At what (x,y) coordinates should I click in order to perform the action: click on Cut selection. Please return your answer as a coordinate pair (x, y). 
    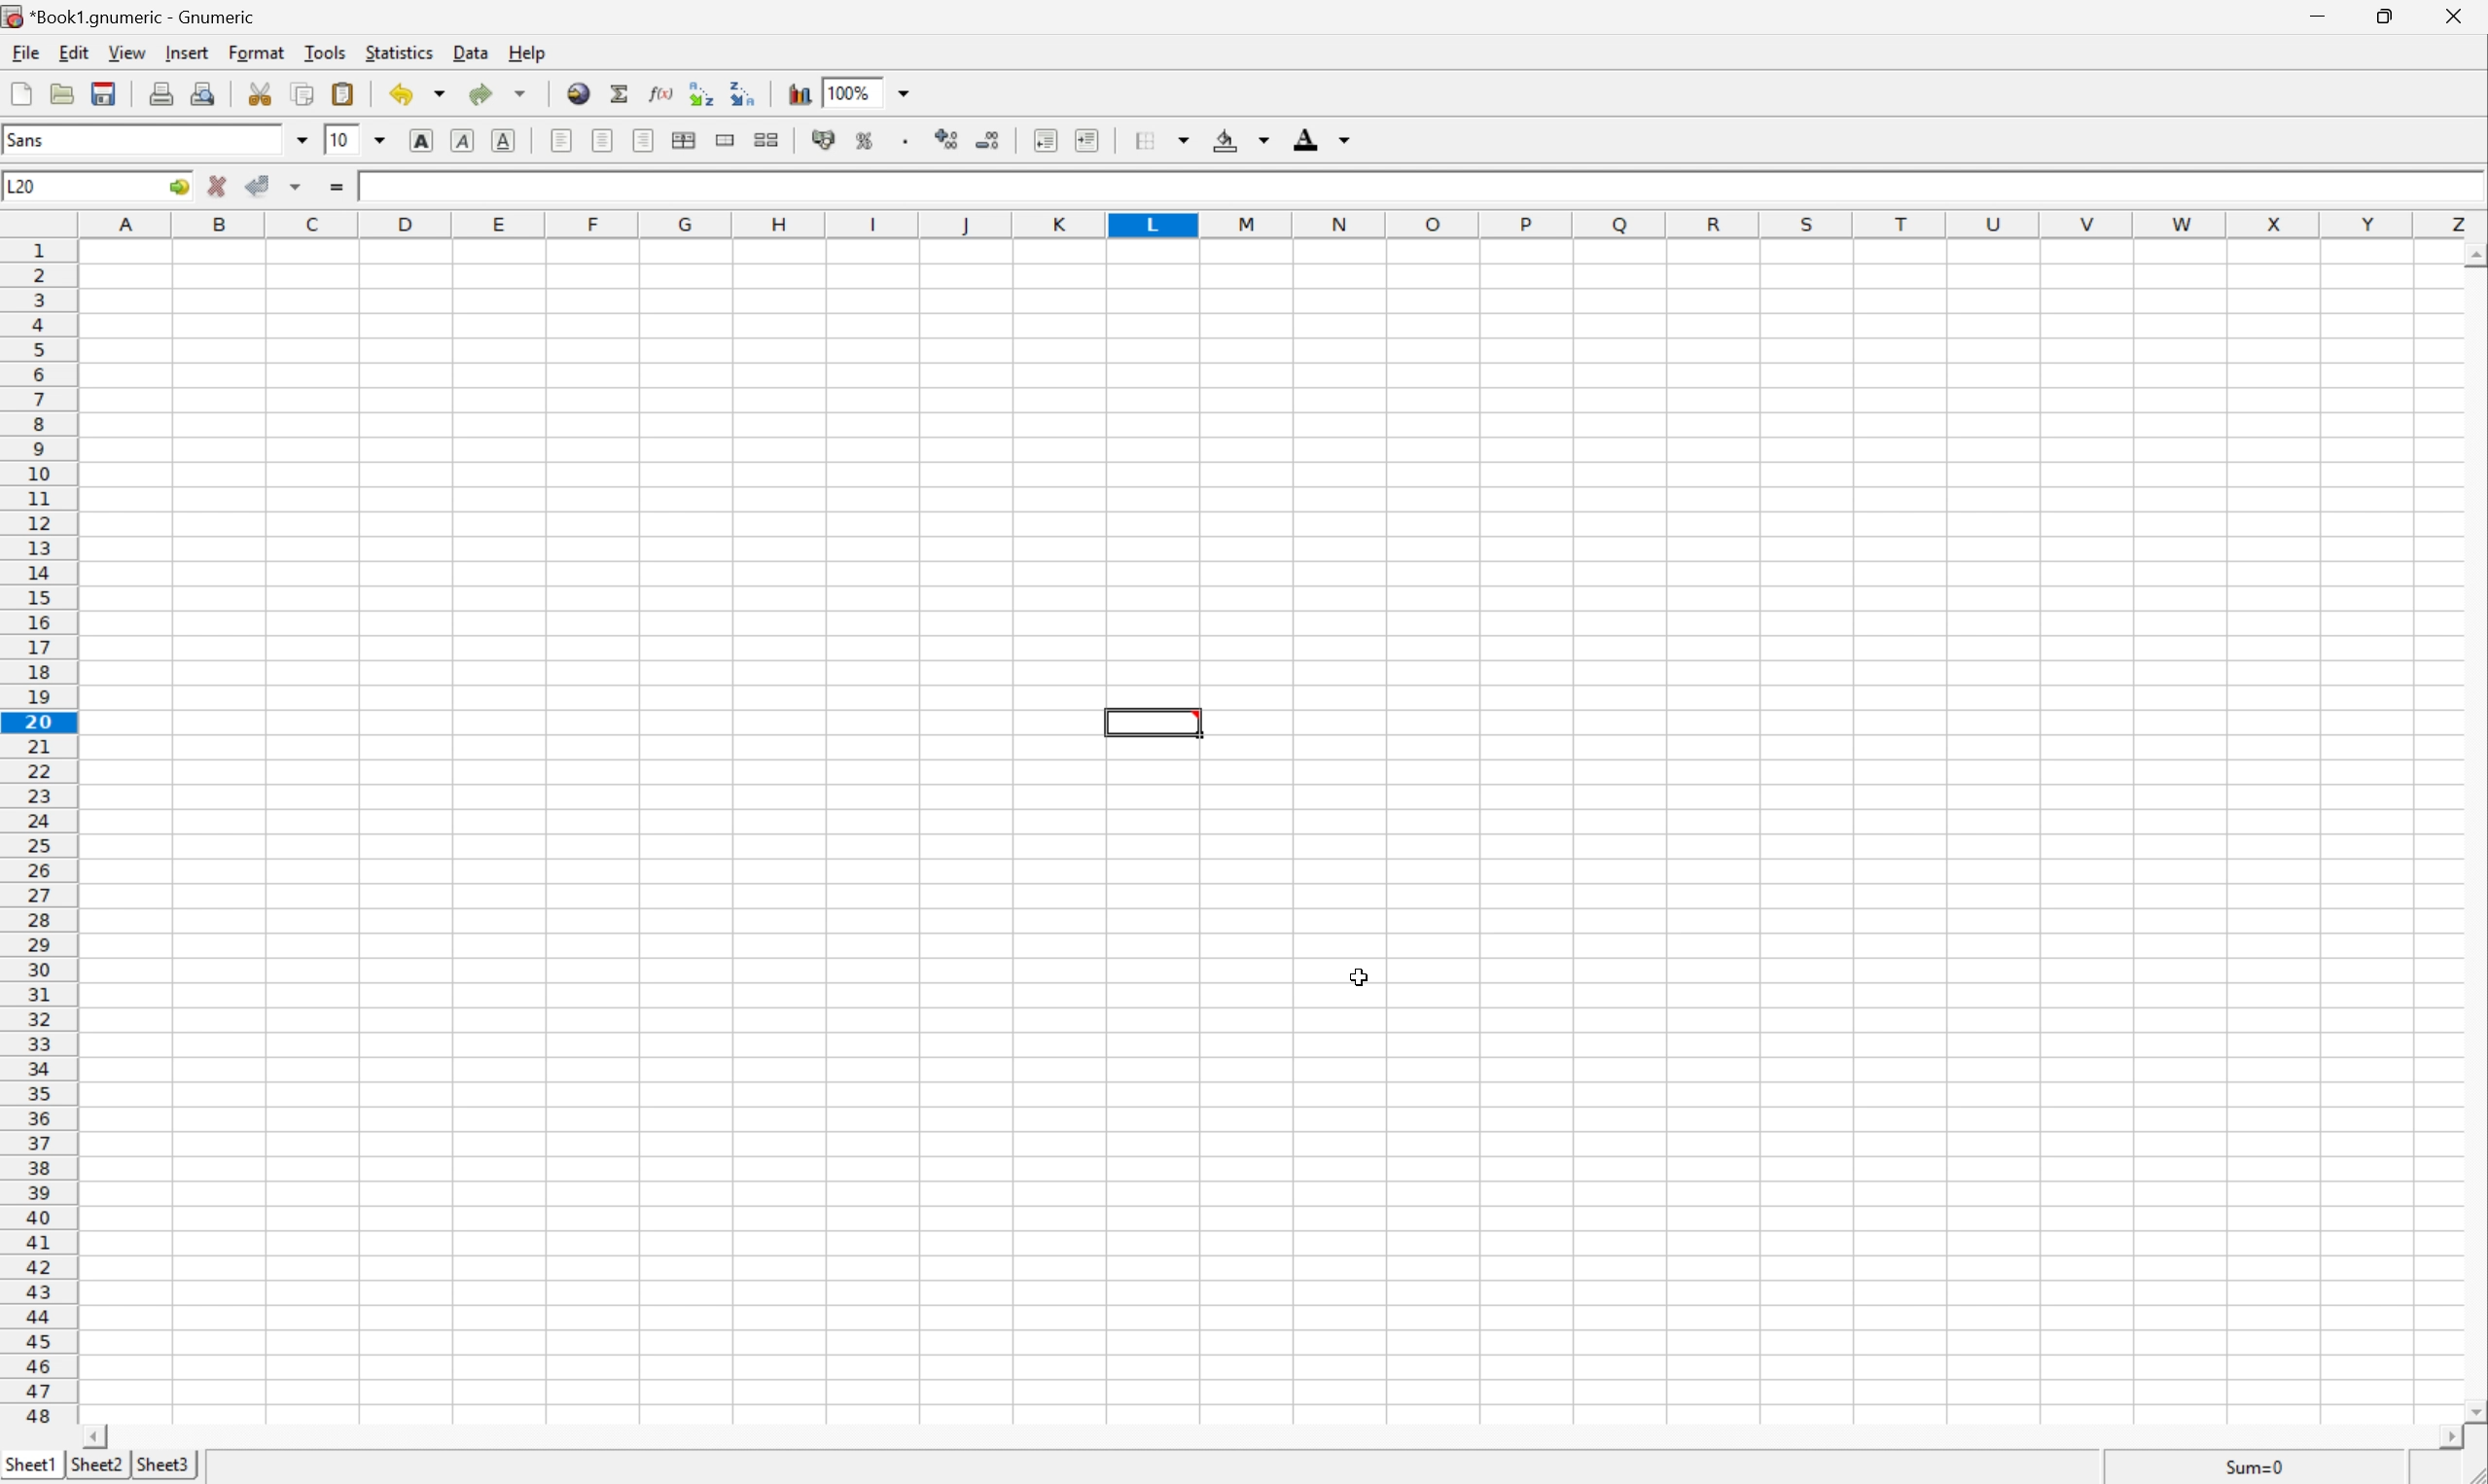
    Looking at the image, I should click on (265, 92).